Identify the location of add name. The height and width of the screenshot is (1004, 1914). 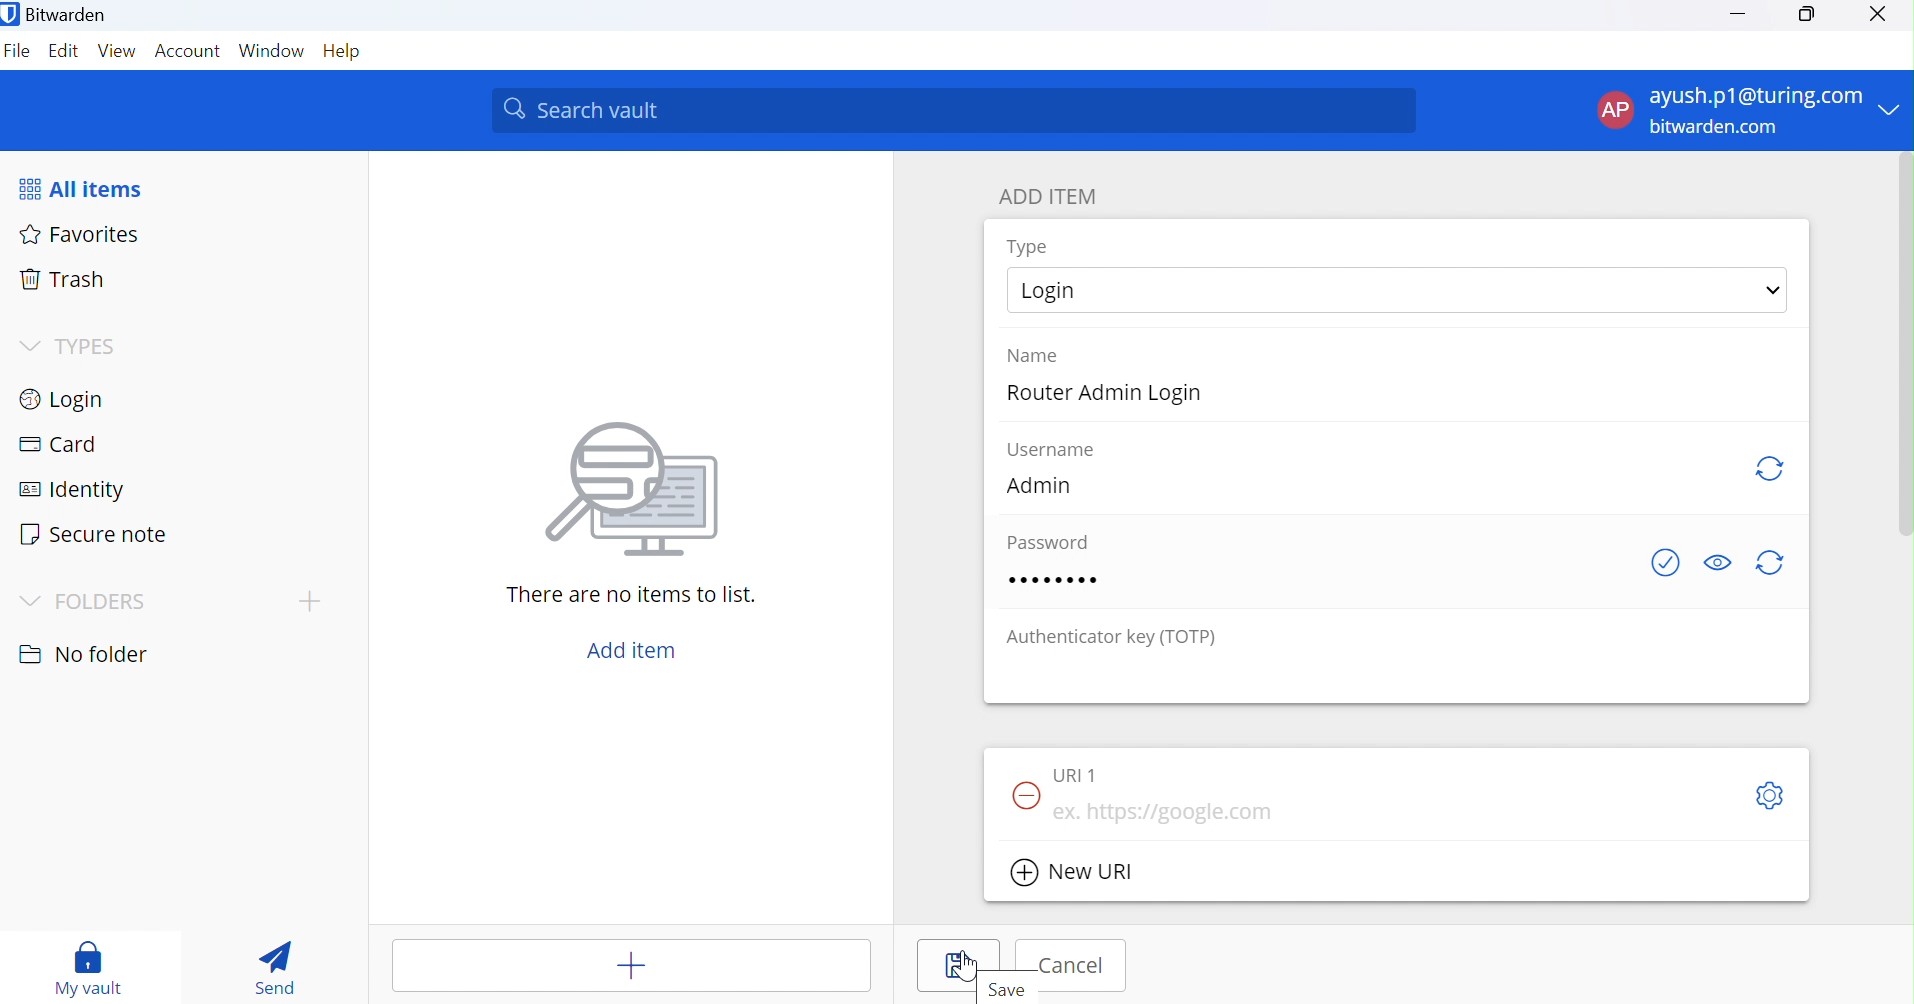
(1395, 395).